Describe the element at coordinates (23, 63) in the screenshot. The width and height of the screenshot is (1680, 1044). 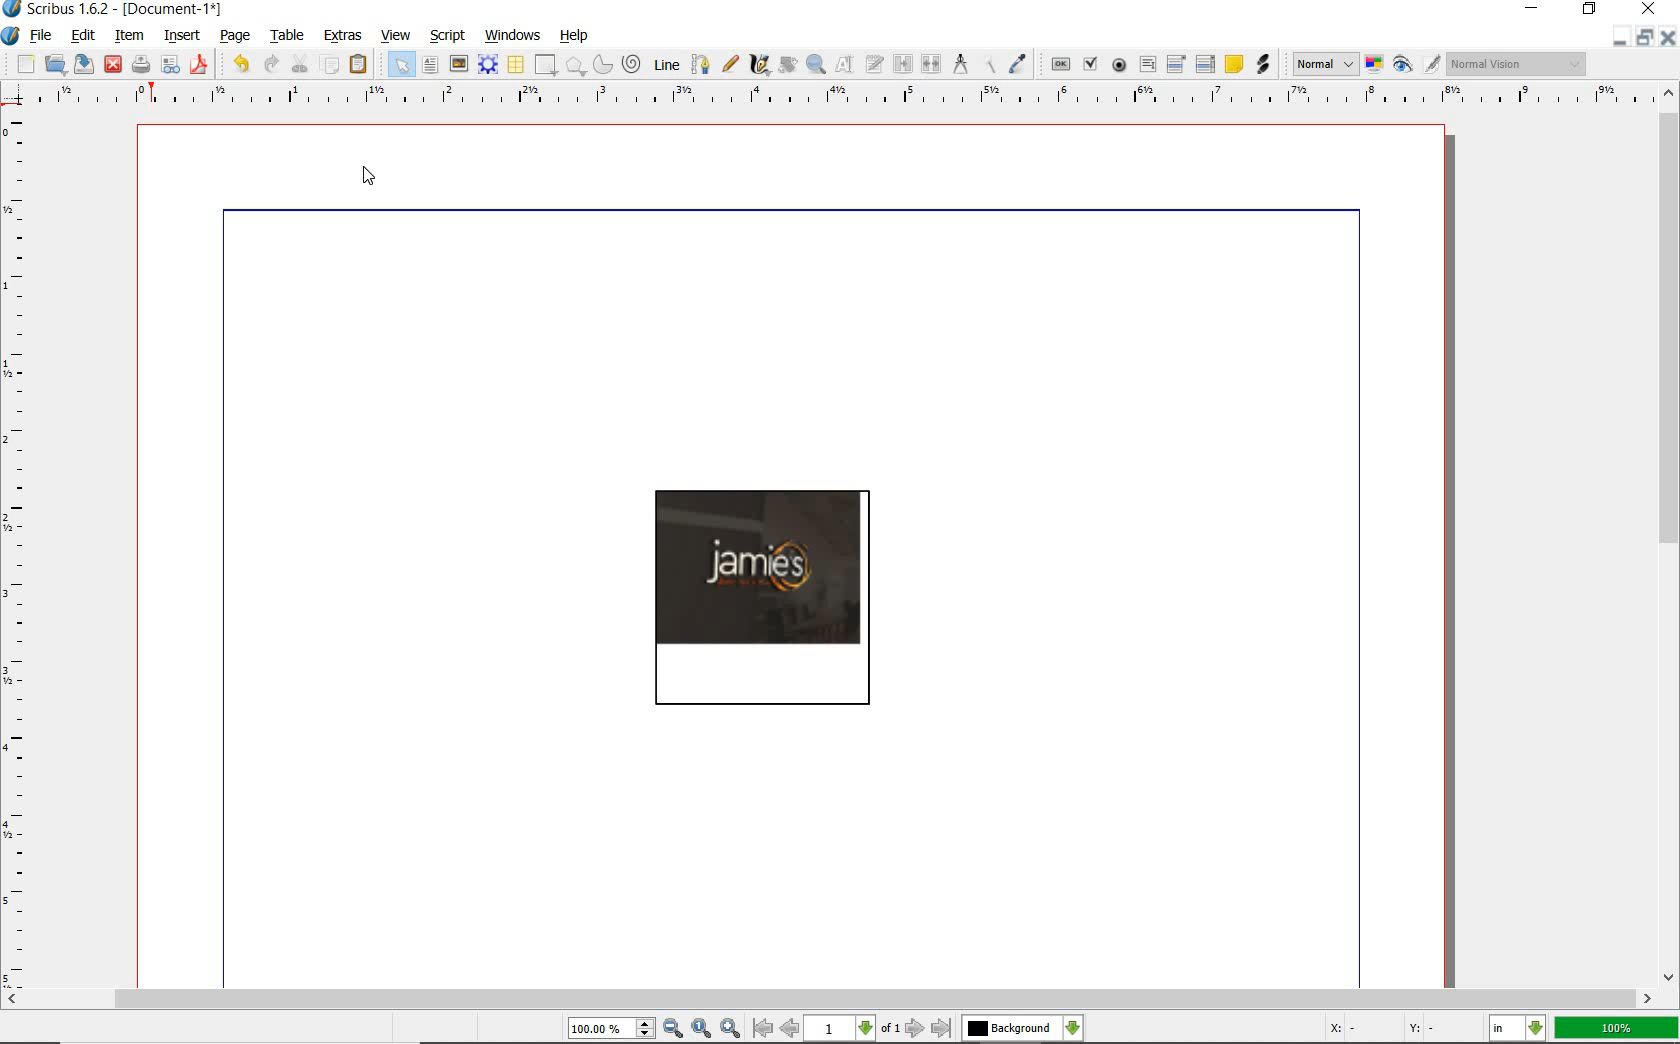
I see `new` at that location.